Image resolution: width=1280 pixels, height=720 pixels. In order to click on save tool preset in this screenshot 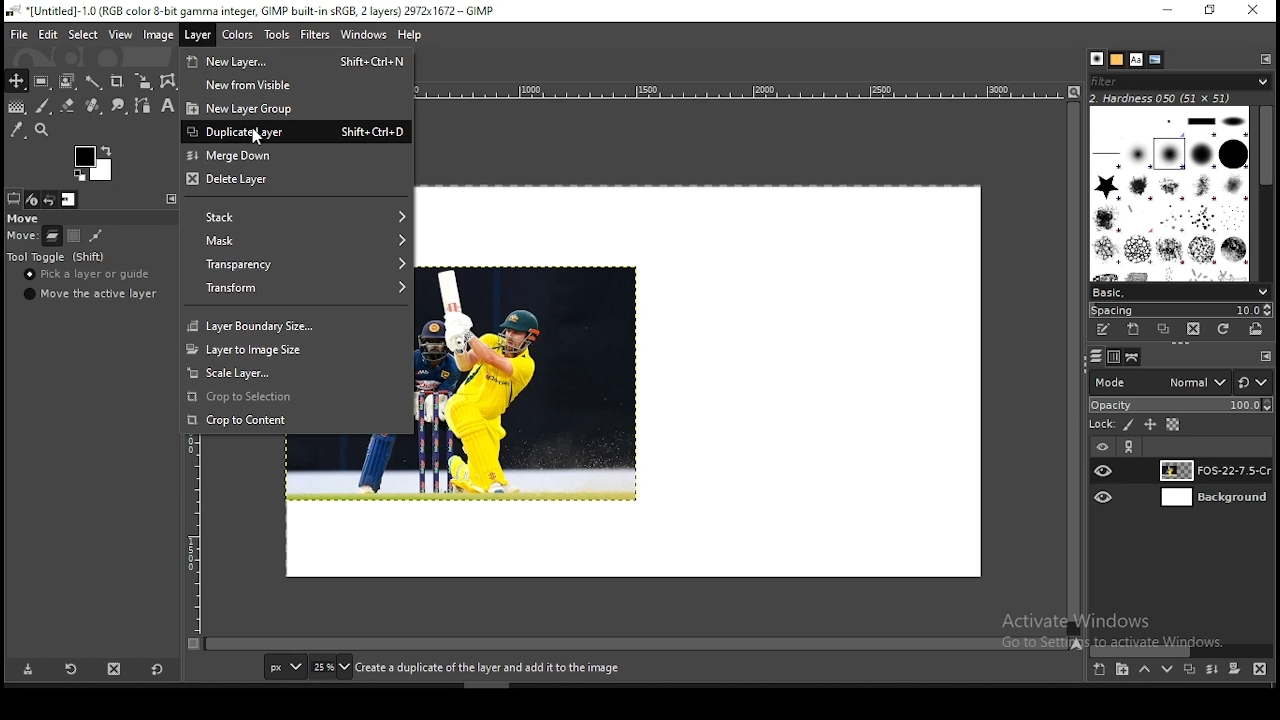, I will do `click(29, 670)`.